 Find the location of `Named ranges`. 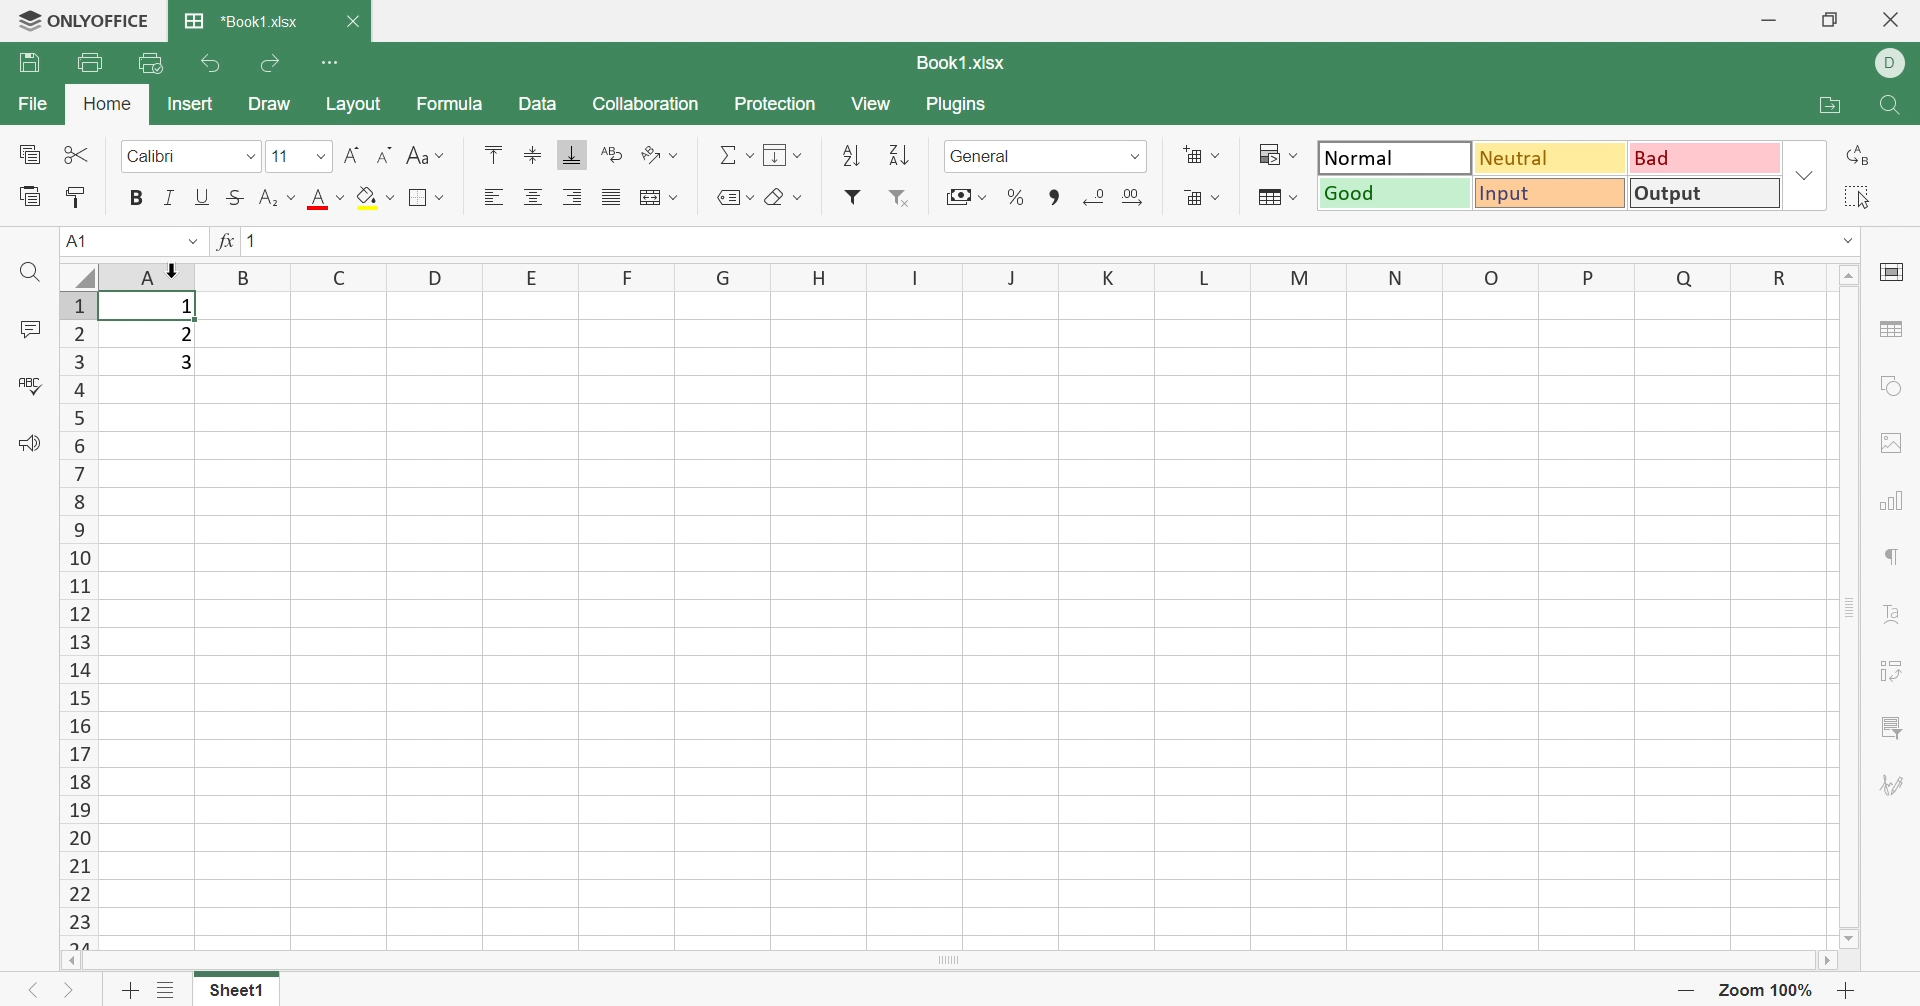

Named ranges is located at coordinates (733, 198).